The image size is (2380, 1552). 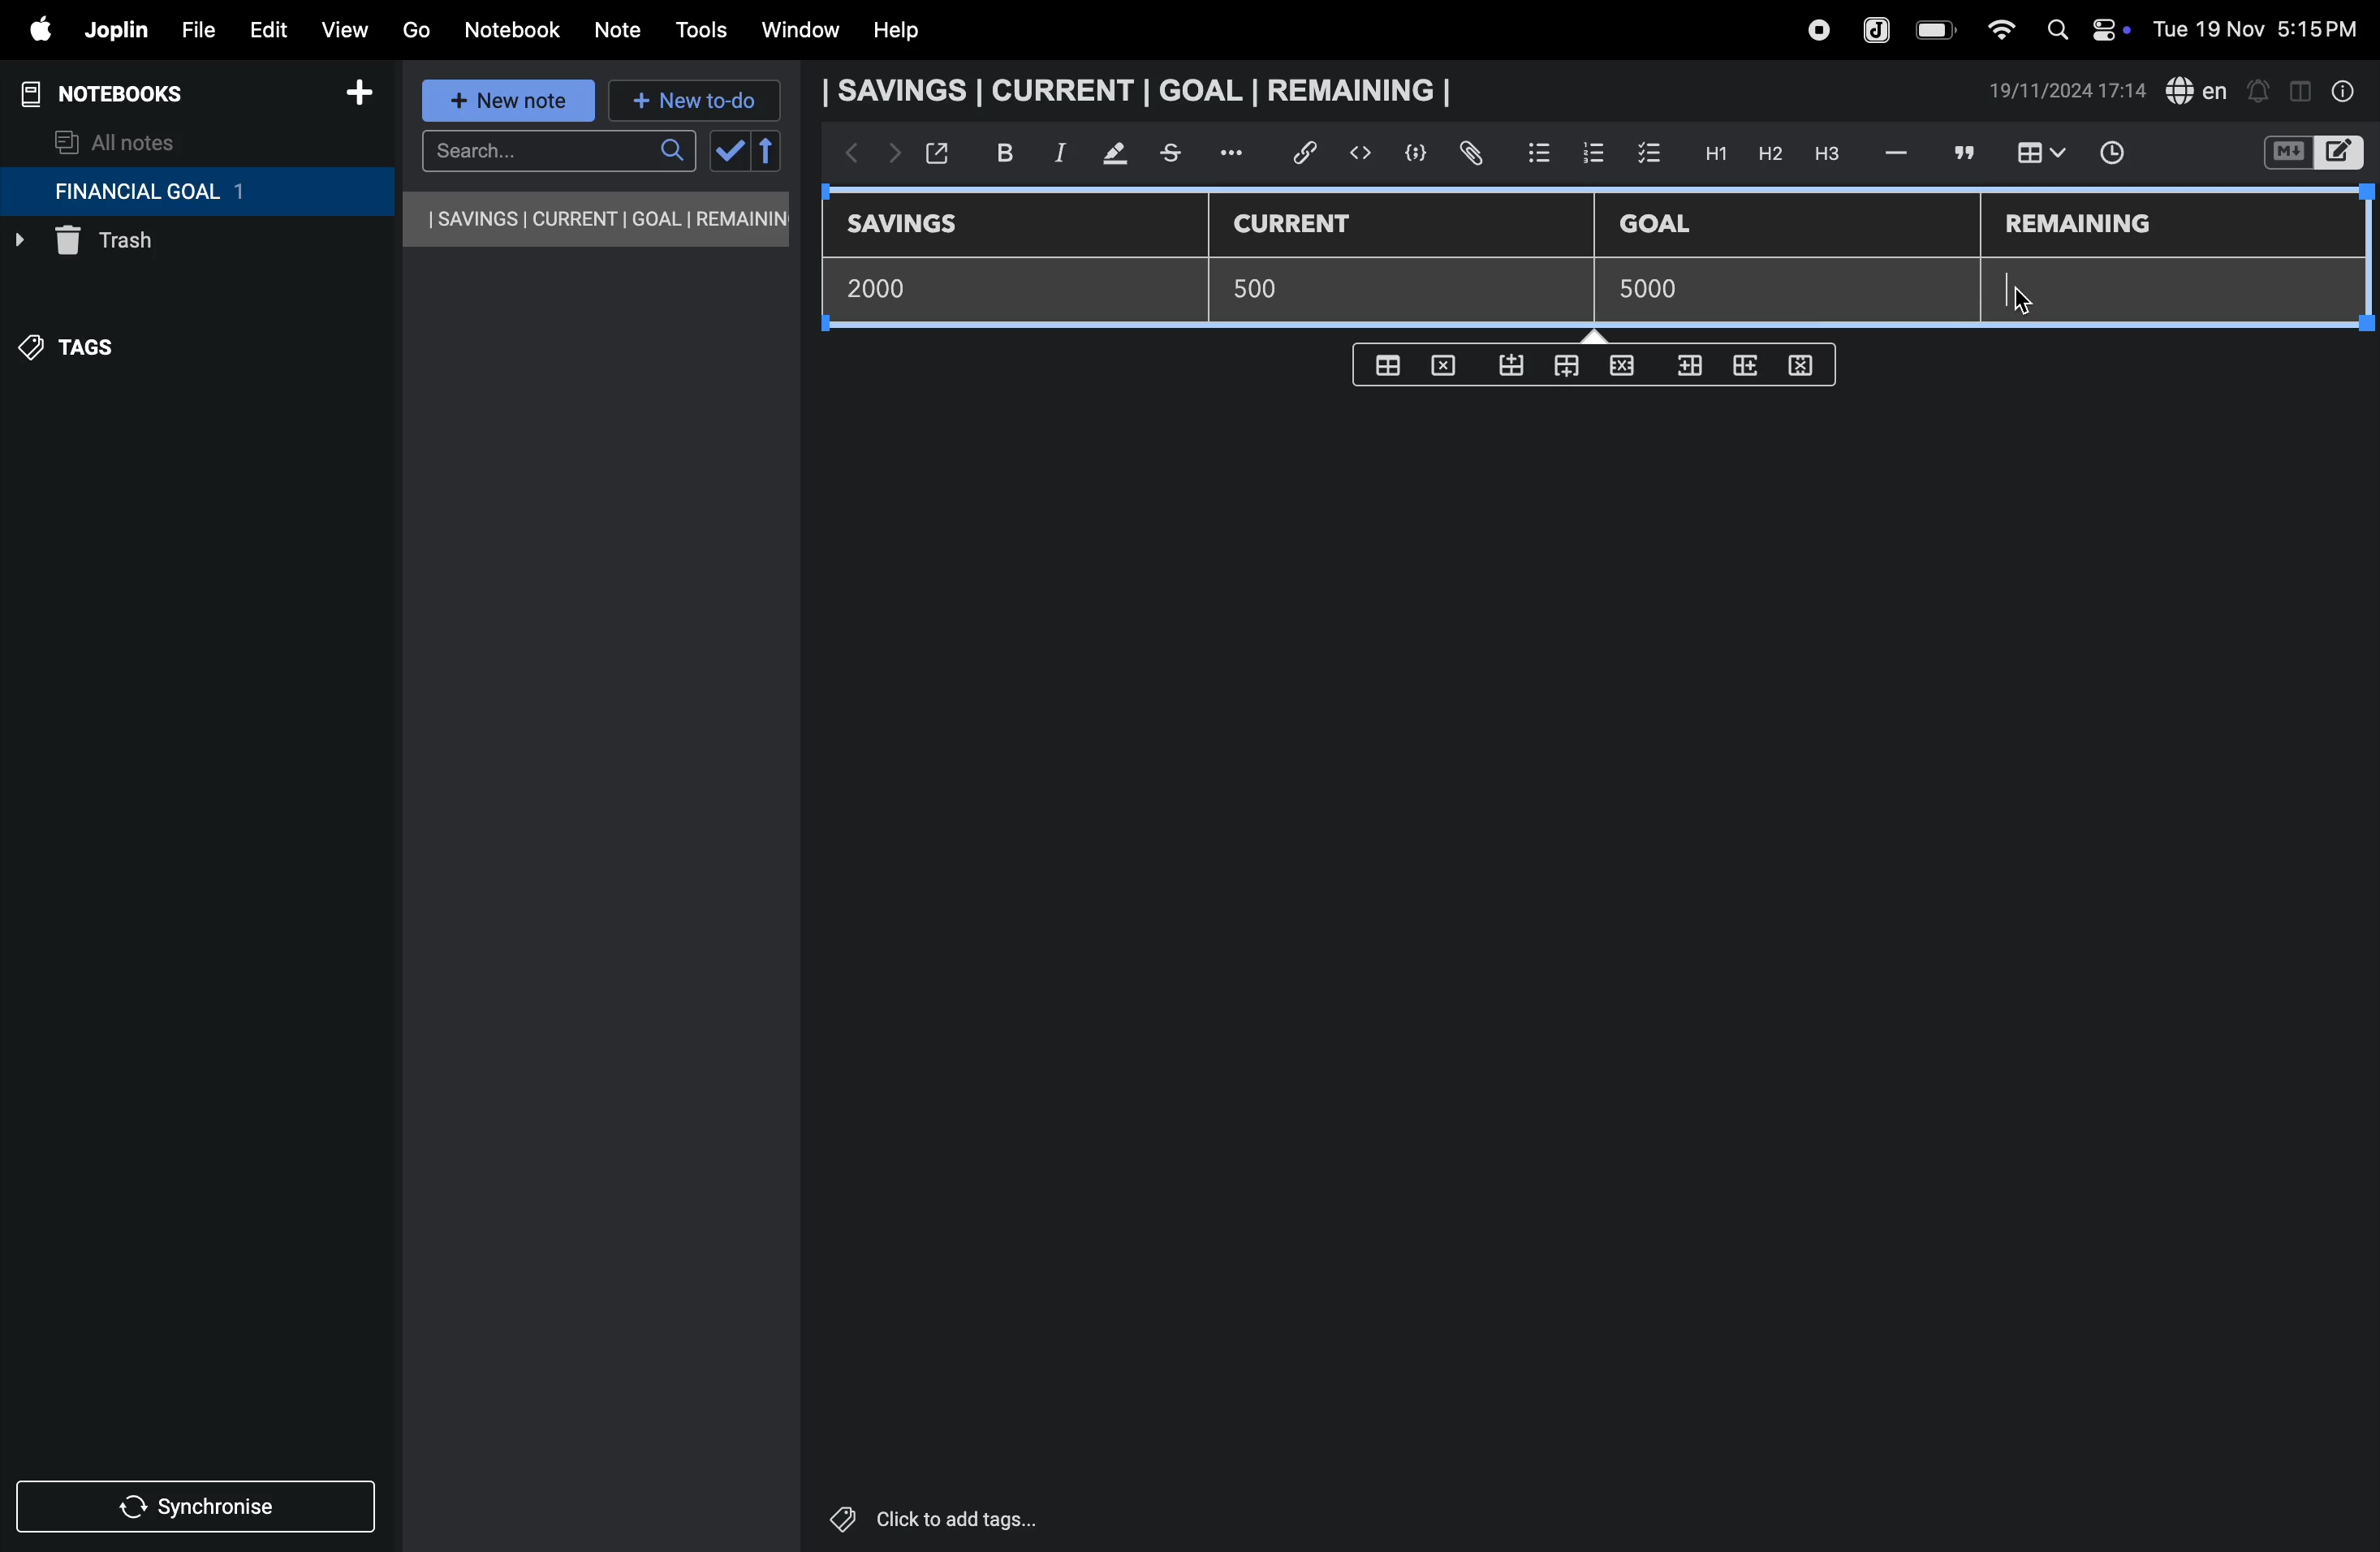 What do you see at coordinates (2068, 91) in the screenshot?
I see `date and time` at bounding box center [2068, 91].